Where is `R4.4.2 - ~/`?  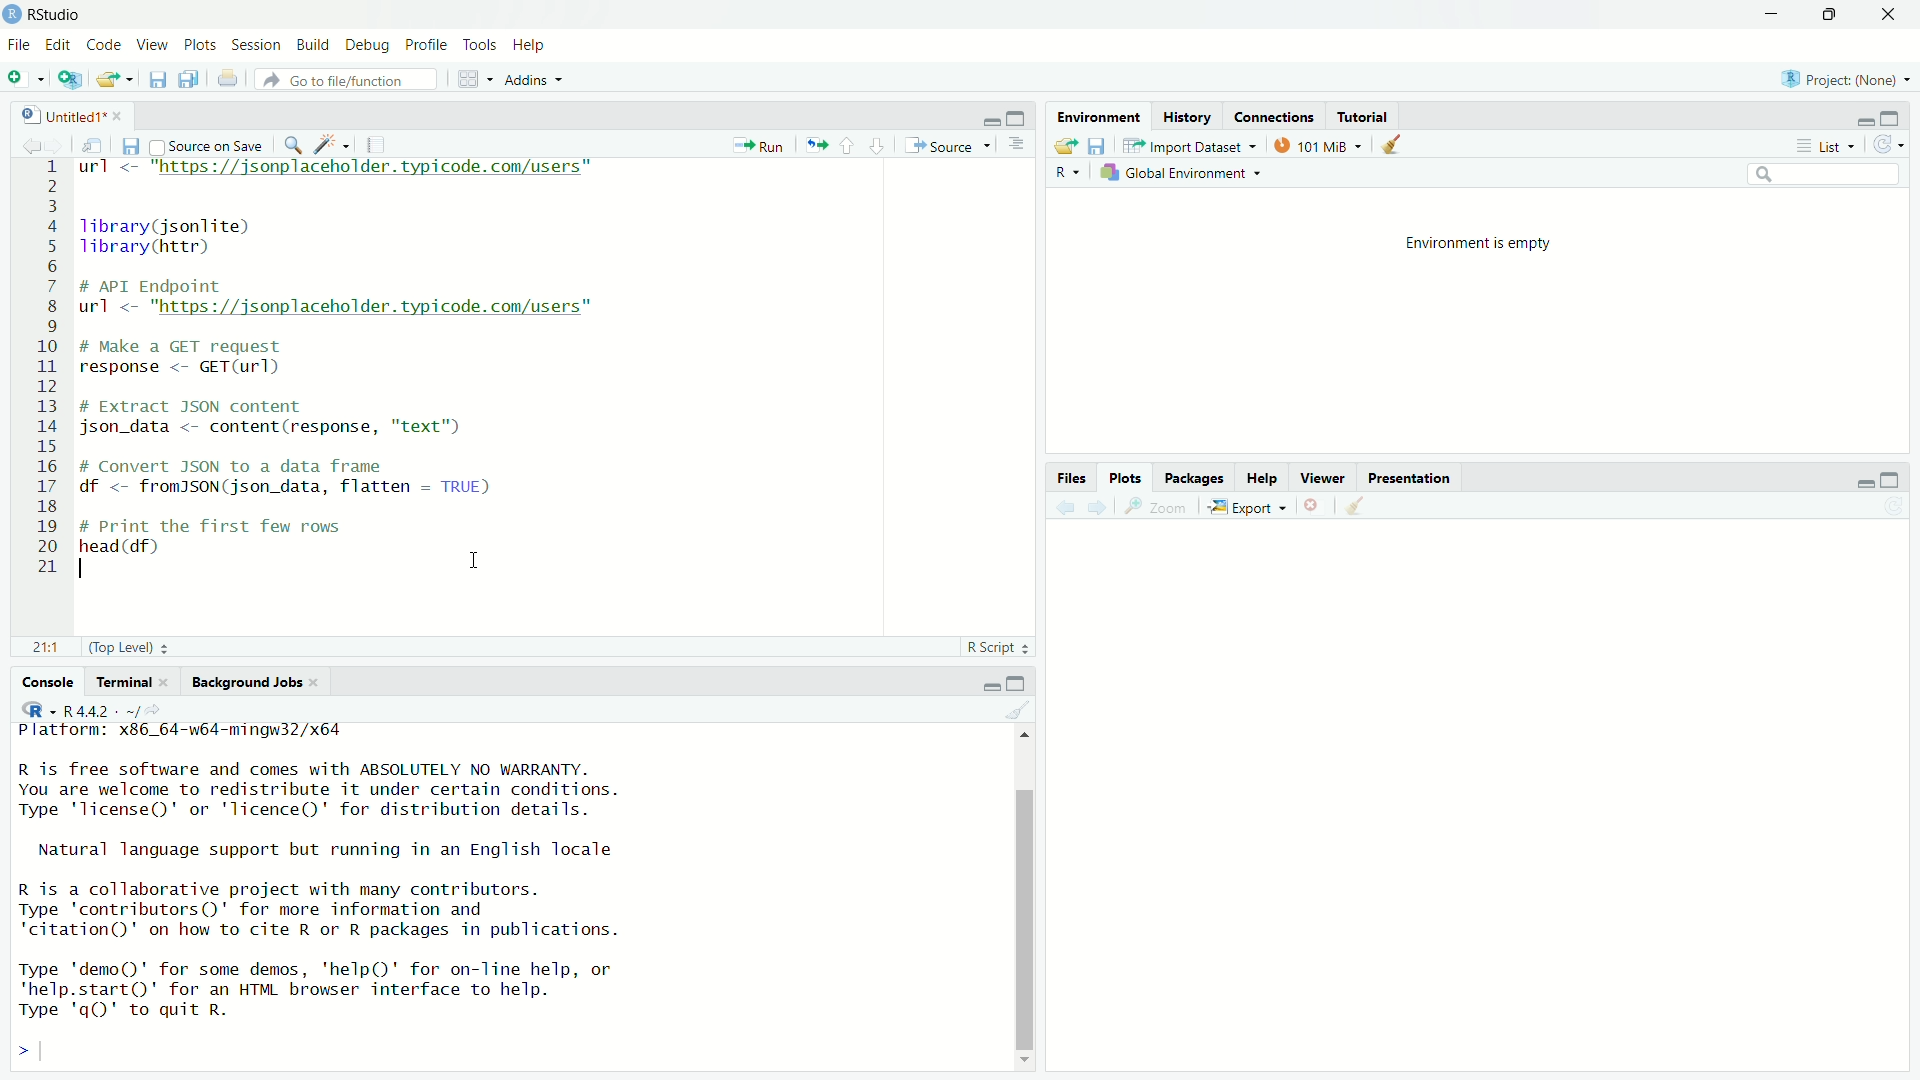
R4.4.2 - ~/ is located at coordinates (117, 710).